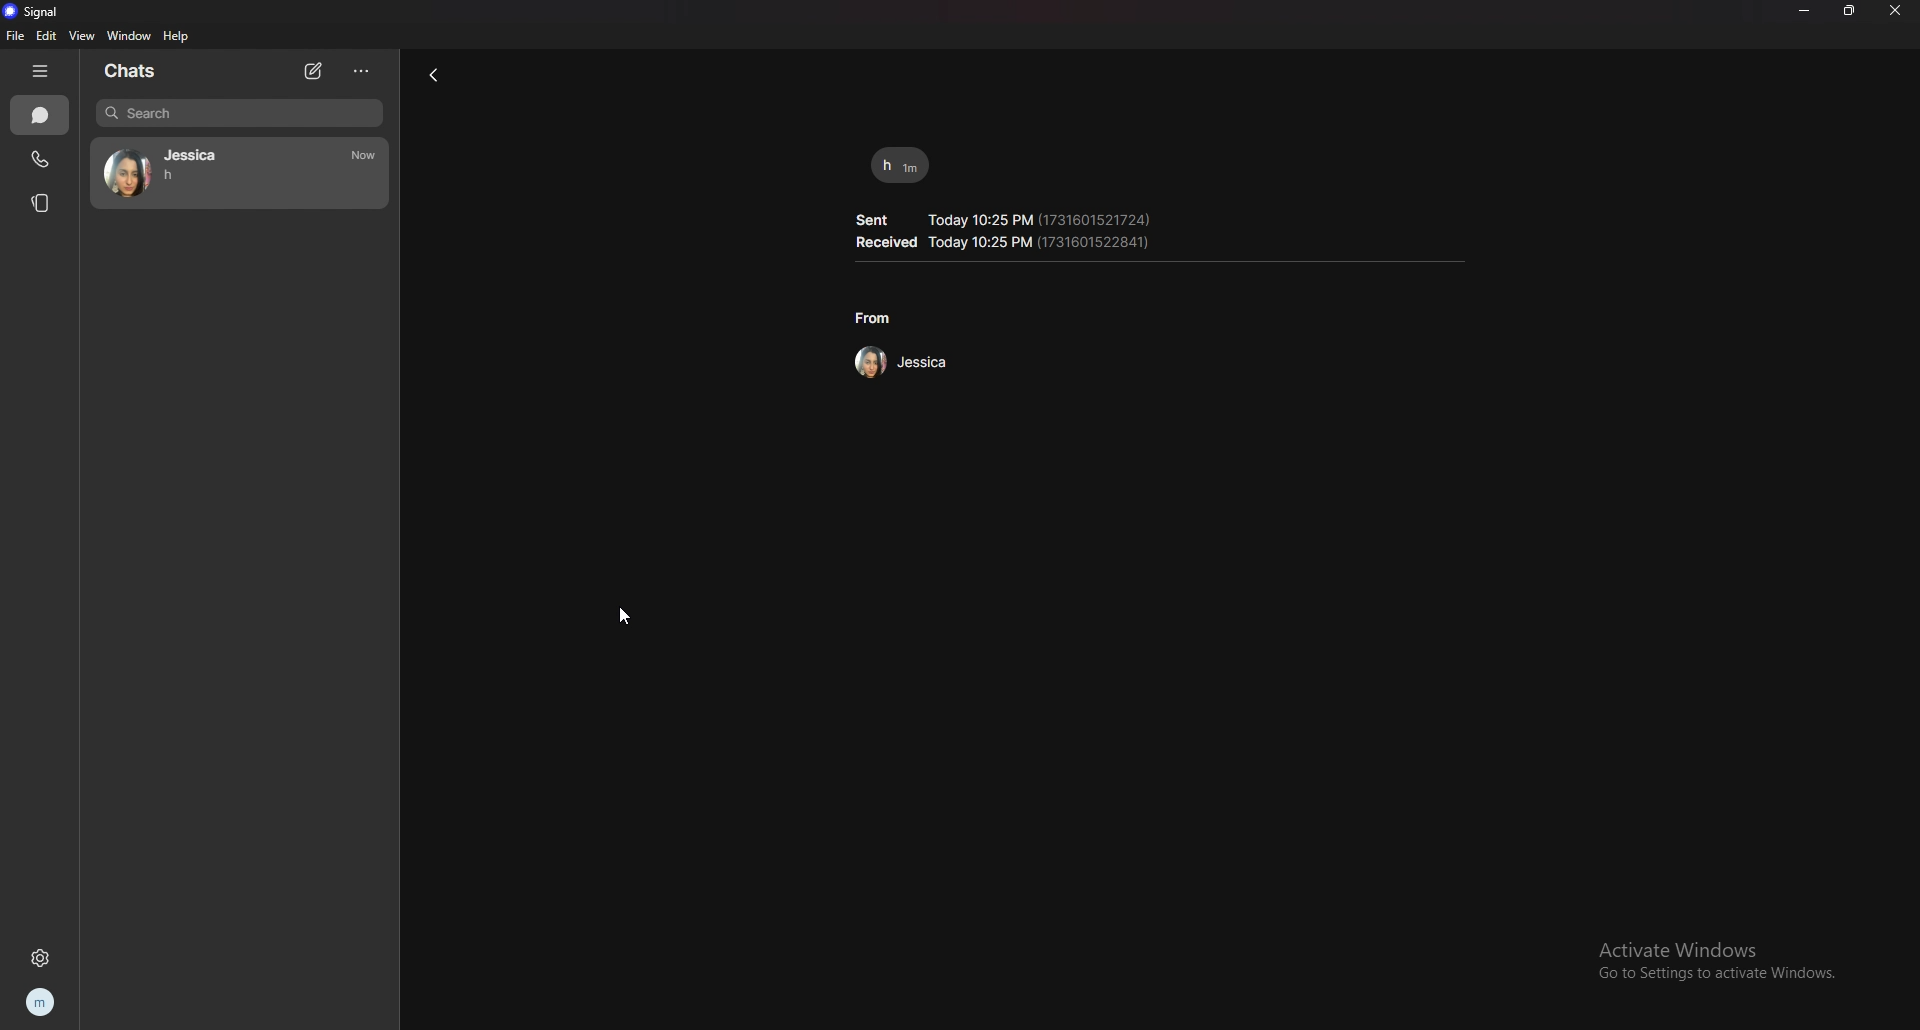 This screenshot has width=1920, height=1030. I want to click on settings, so click(43, 957).